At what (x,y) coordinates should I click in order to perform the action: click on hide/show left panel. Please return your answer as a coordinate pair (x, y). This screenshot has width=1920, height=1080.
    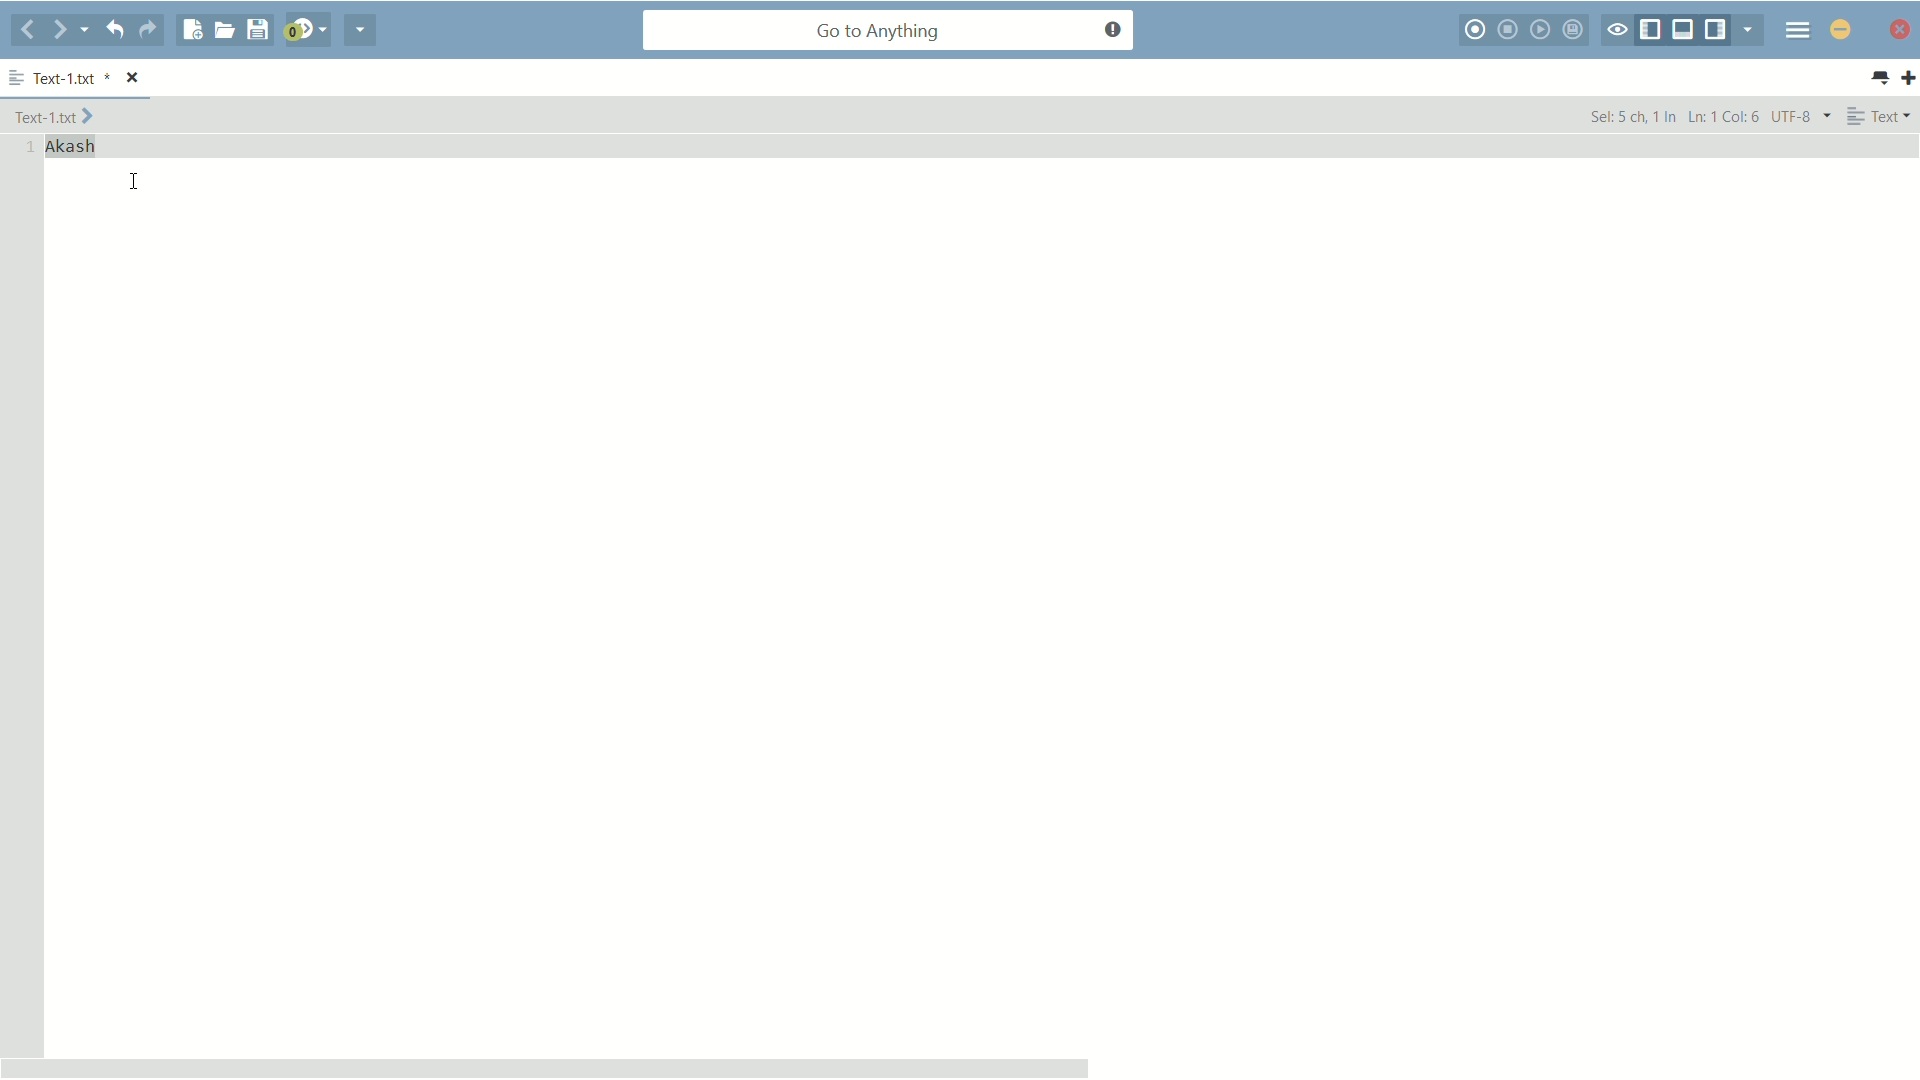
    Looking at the image, I should click on (1651, 31).